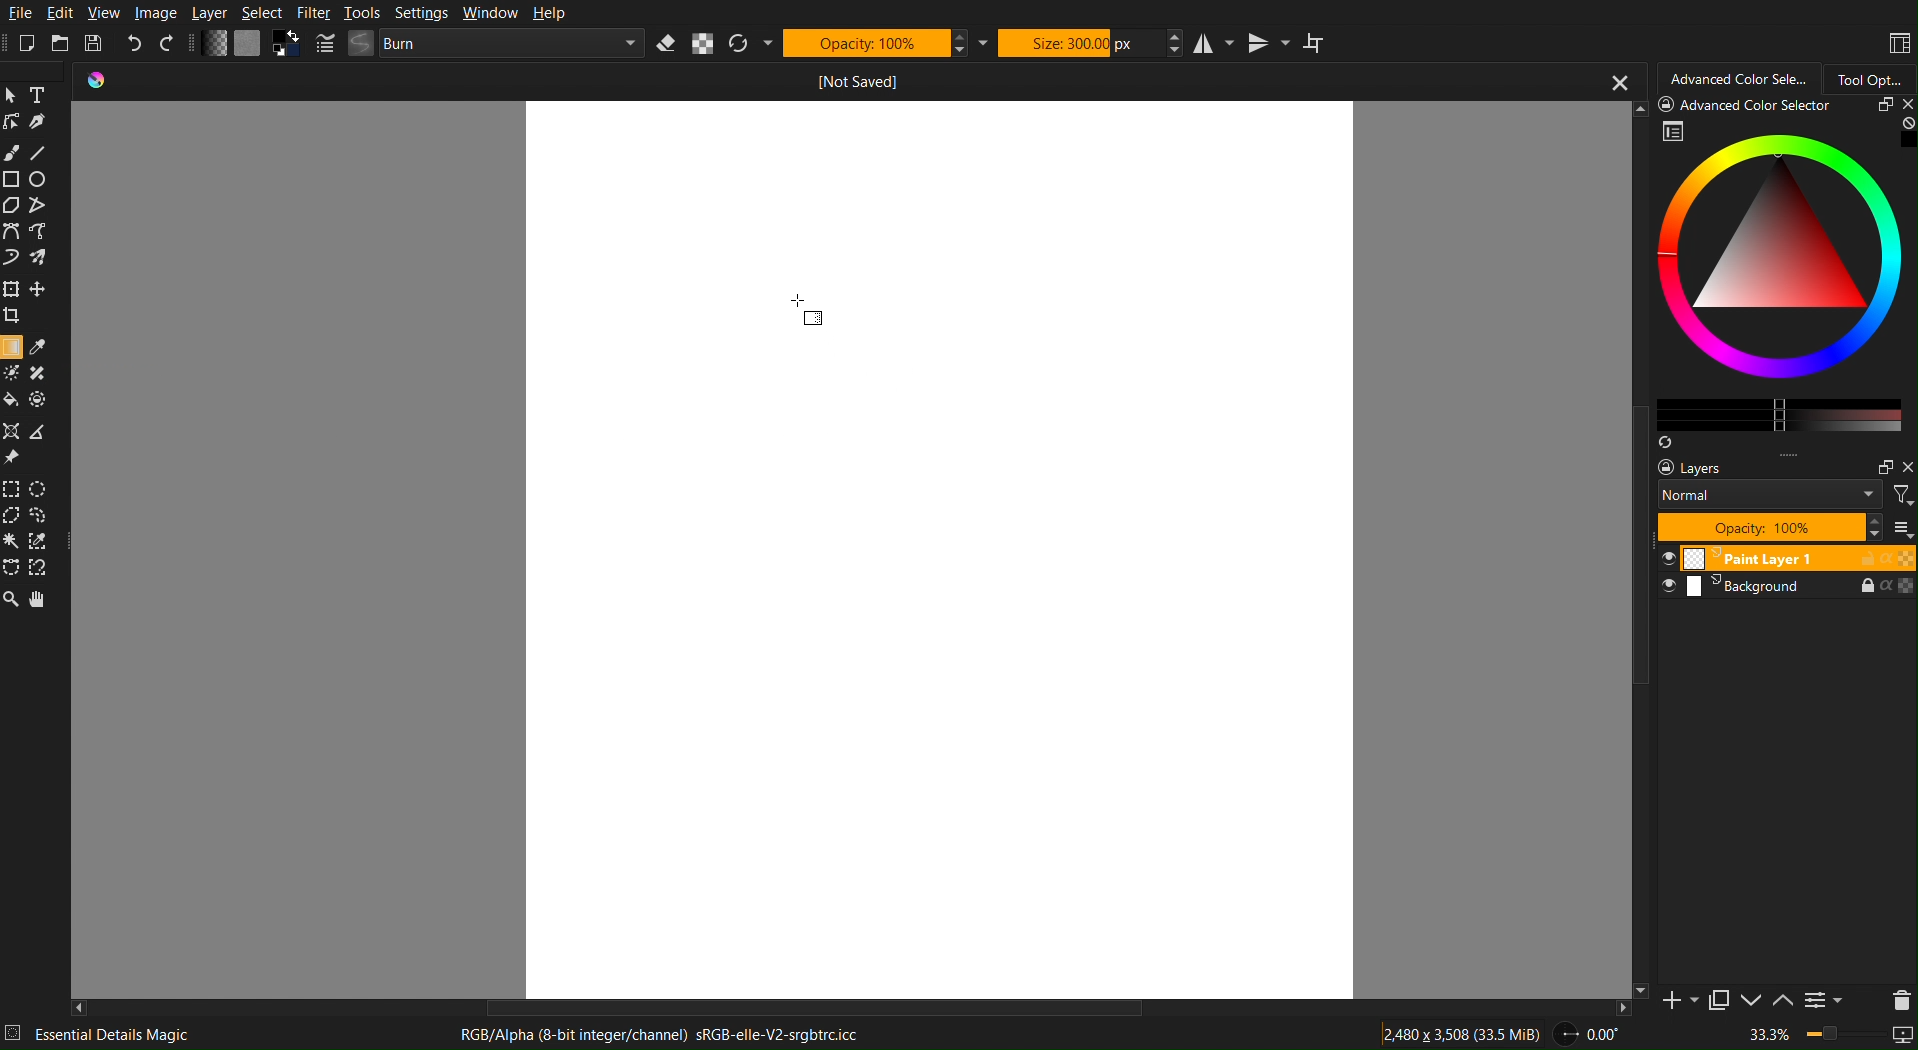  Describe the element at coordinates (1898, 44) in the screenshot. I see `Workspaces` at that location.